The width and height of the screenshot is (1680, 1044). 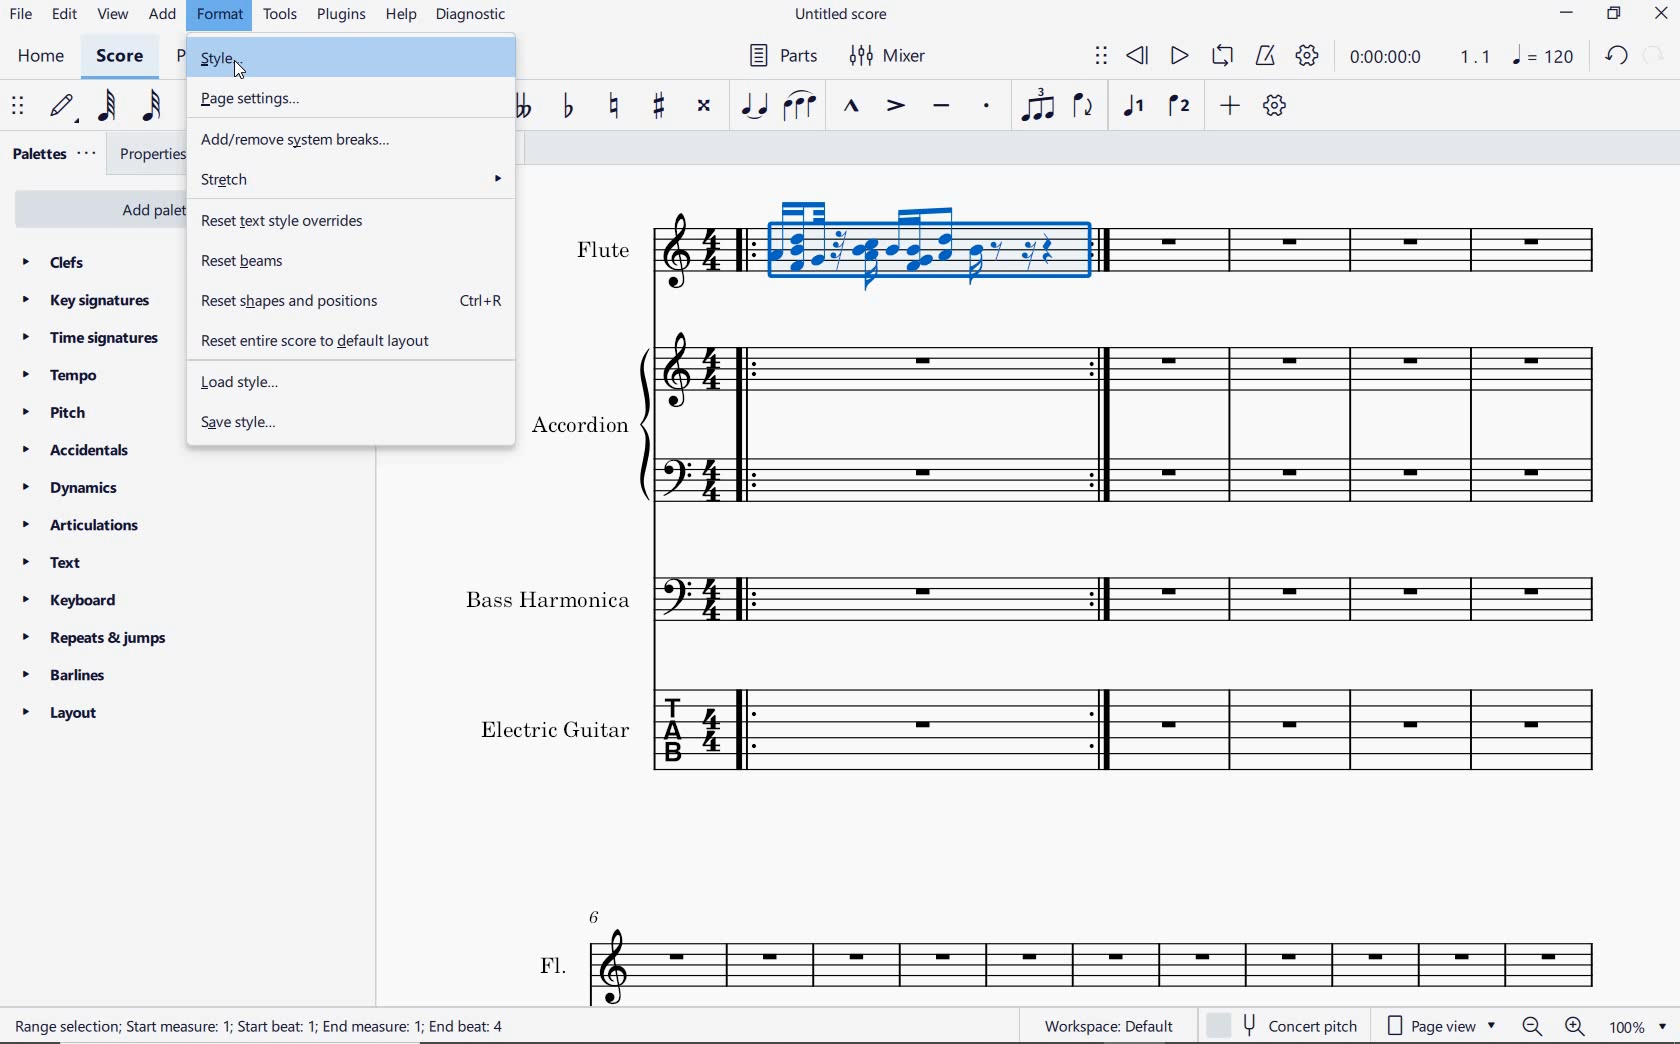 I want to click on CLOSE, so click(x=1661, y=15).